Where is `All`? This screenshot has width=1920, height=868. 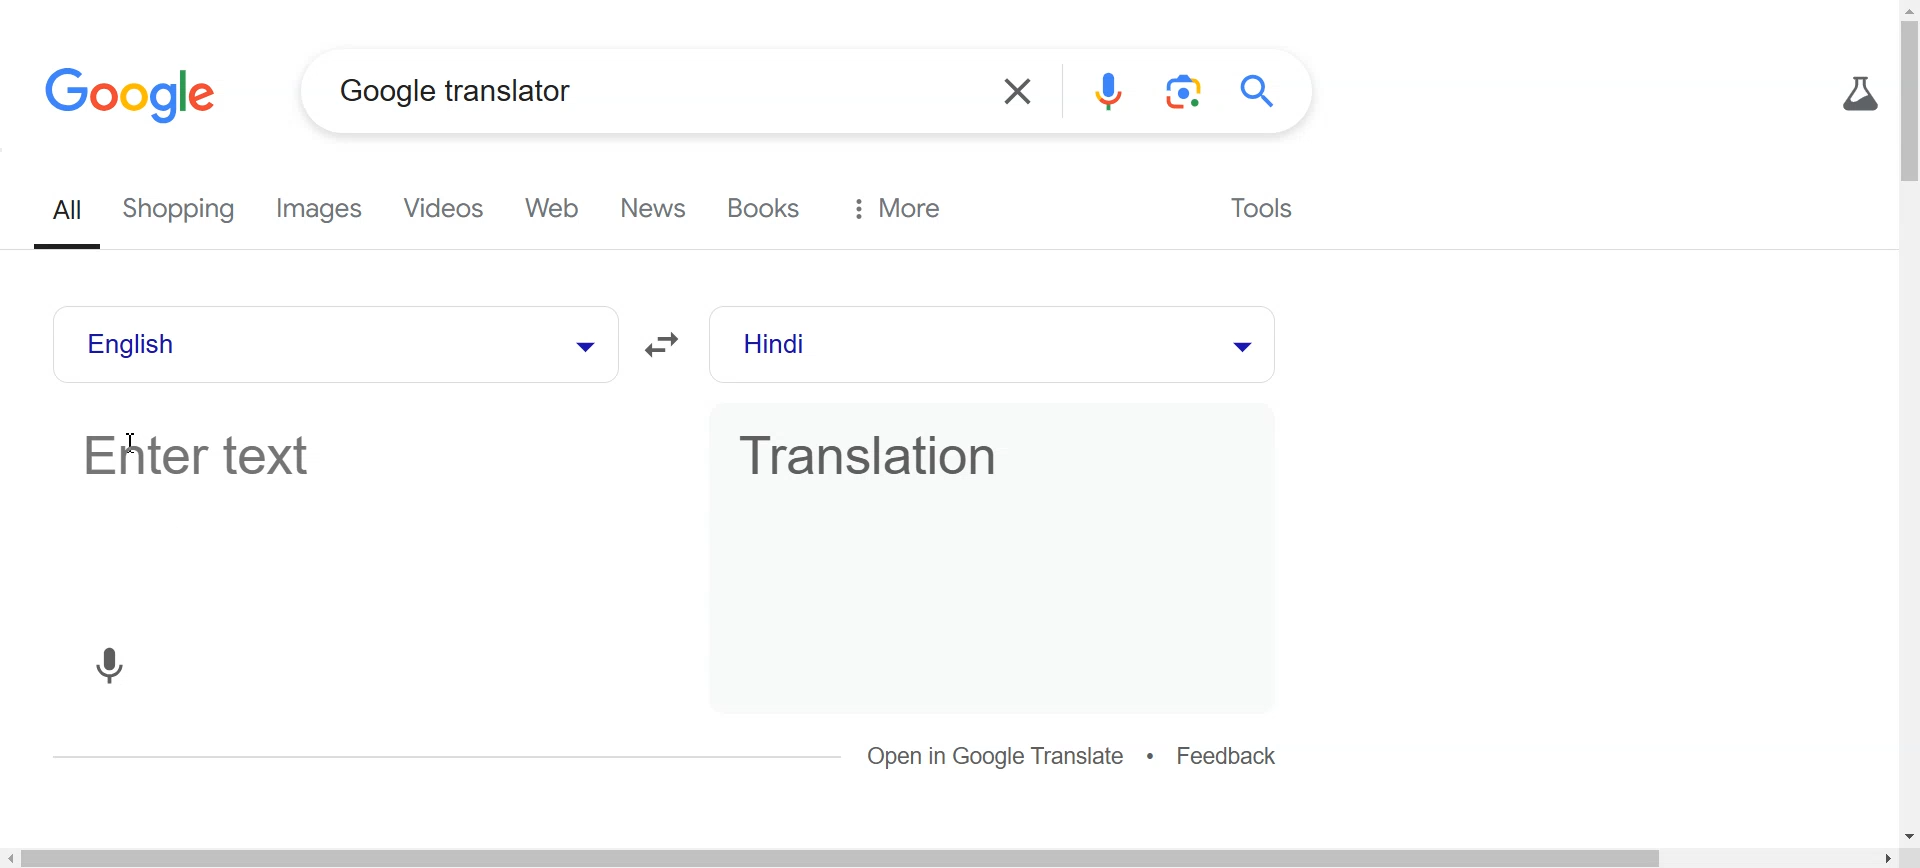 All is located at coordinates (71, 212).